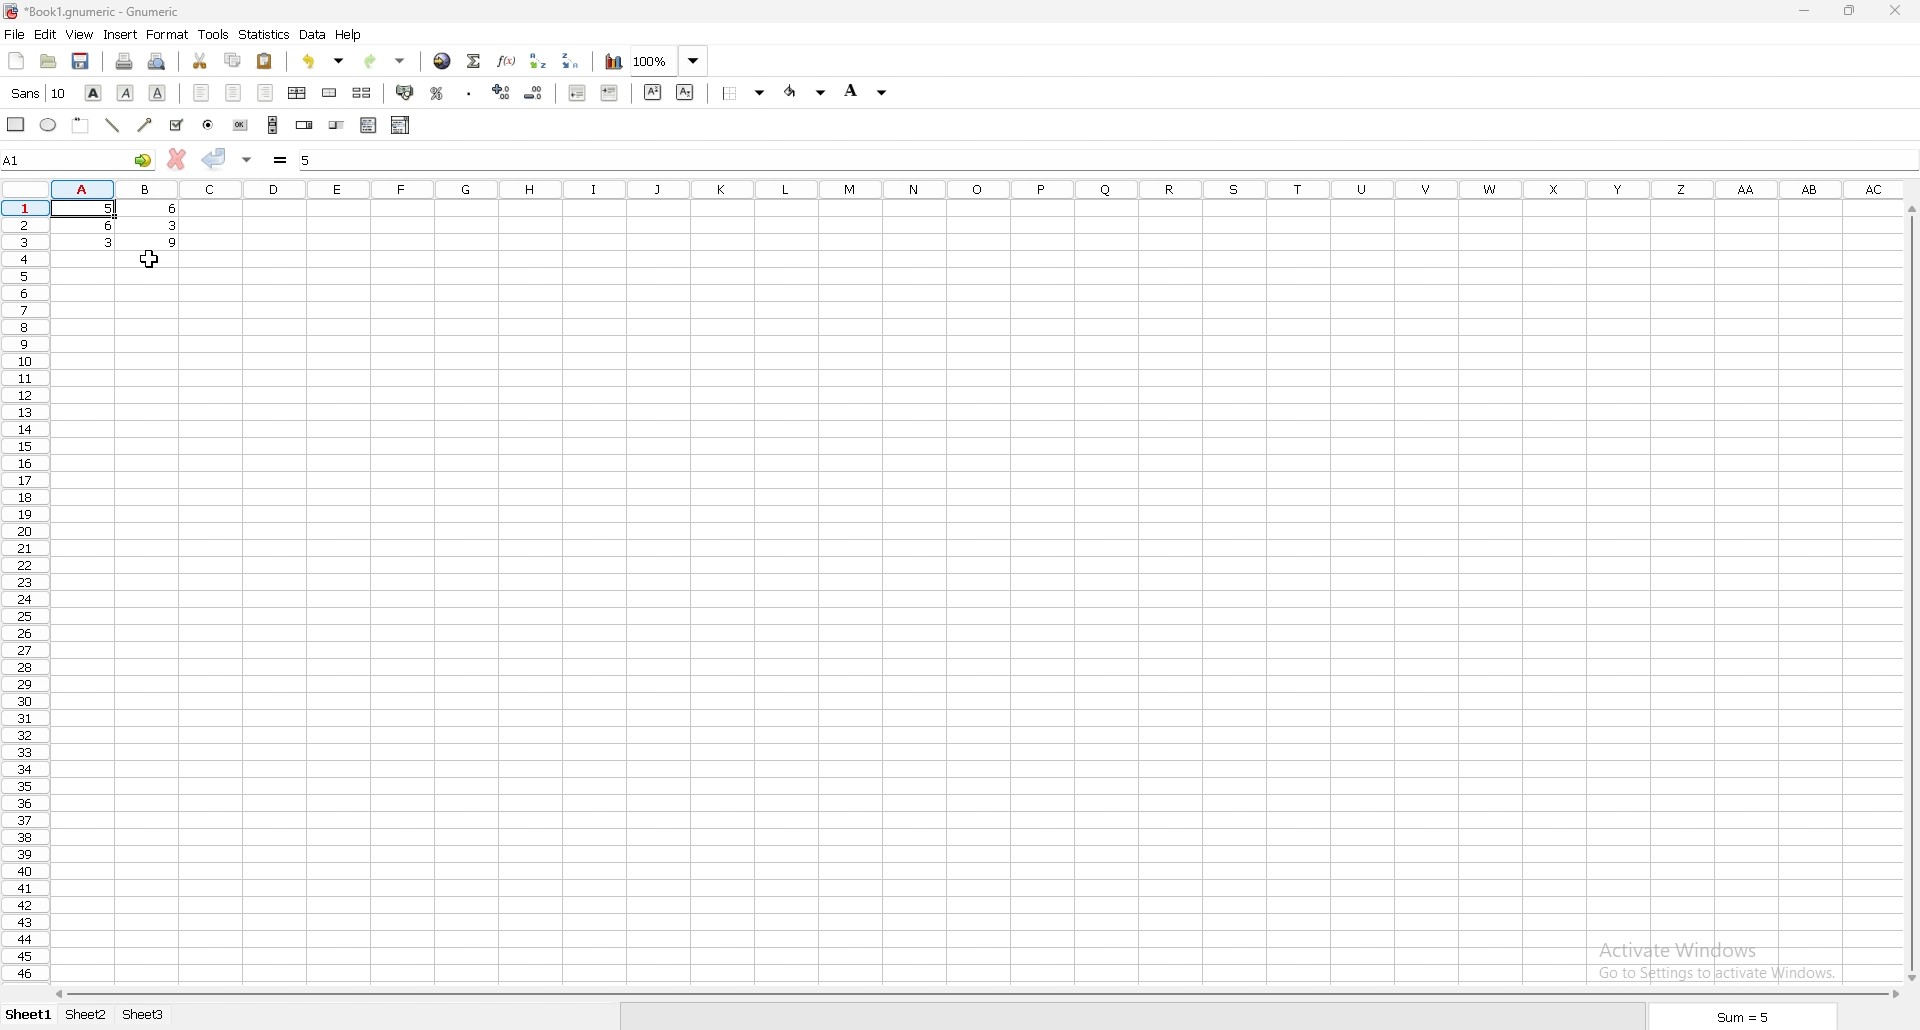  Describe the element at coordinates (470, 92) in the screenshot. I see `thousand separator` at that location.